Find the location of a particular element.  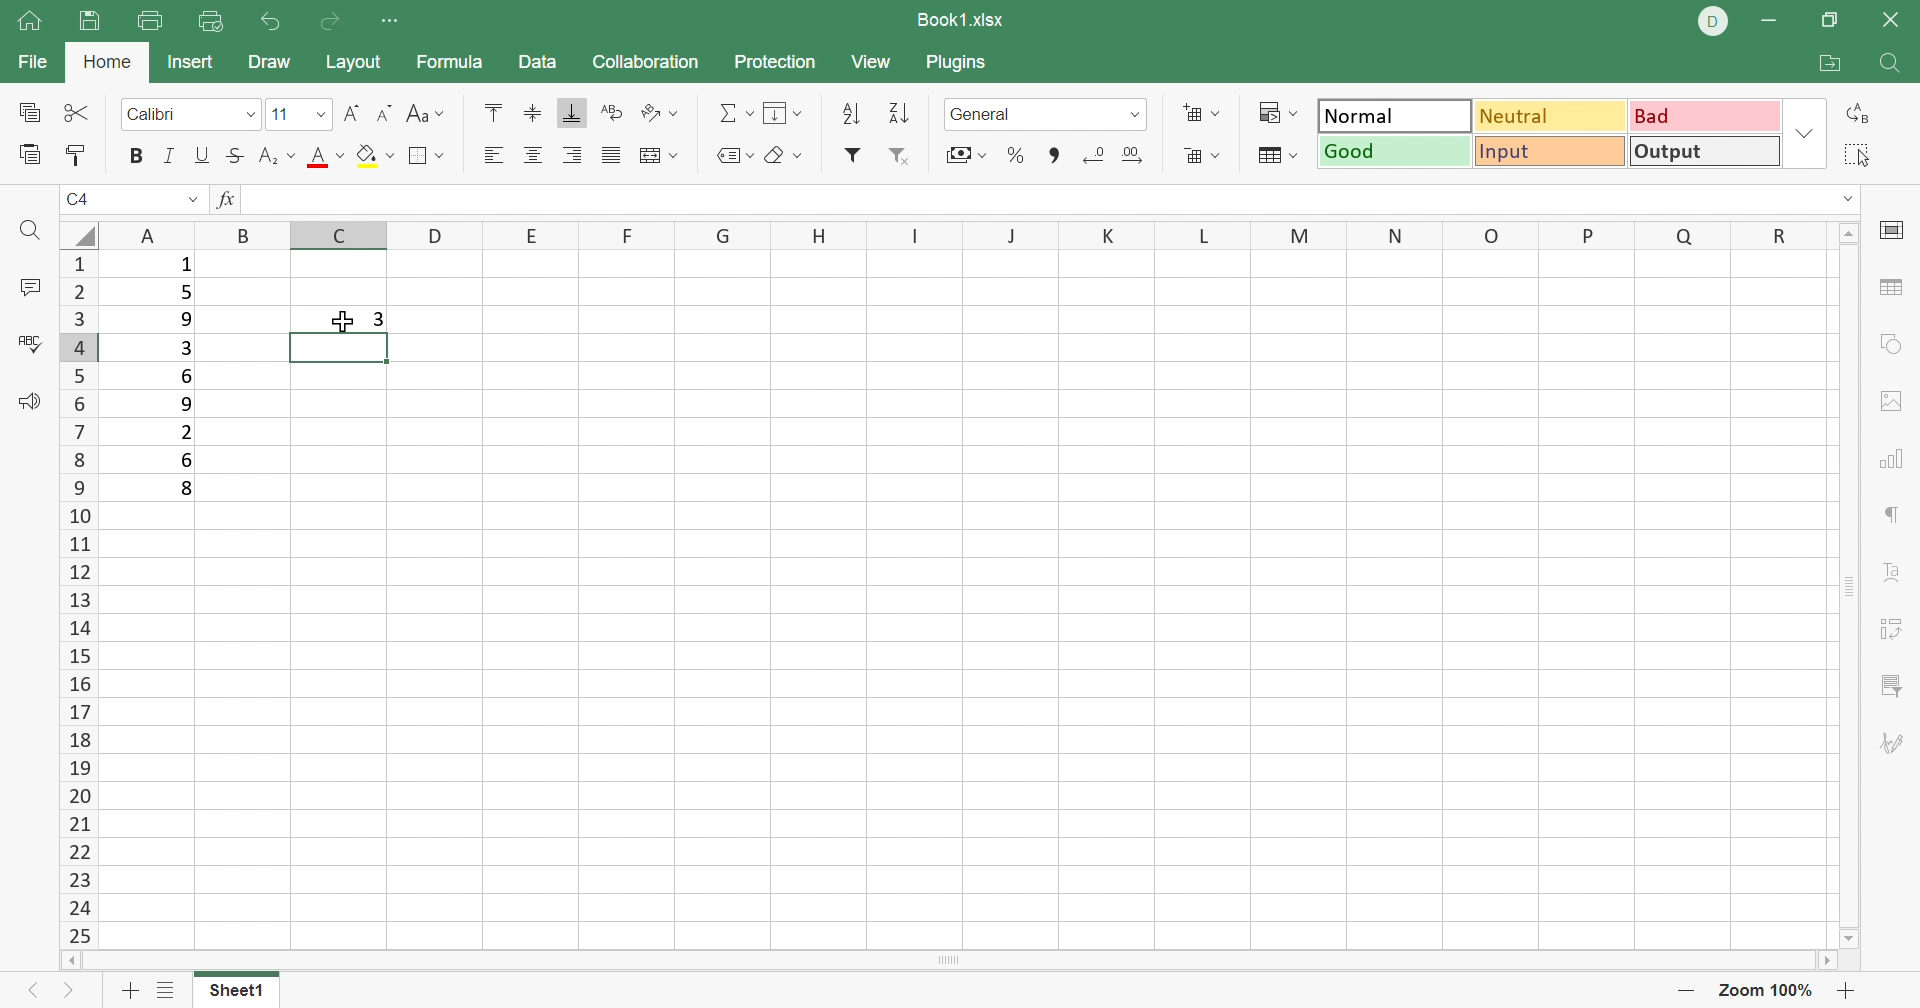

6 is located at coordinates (184, 376).